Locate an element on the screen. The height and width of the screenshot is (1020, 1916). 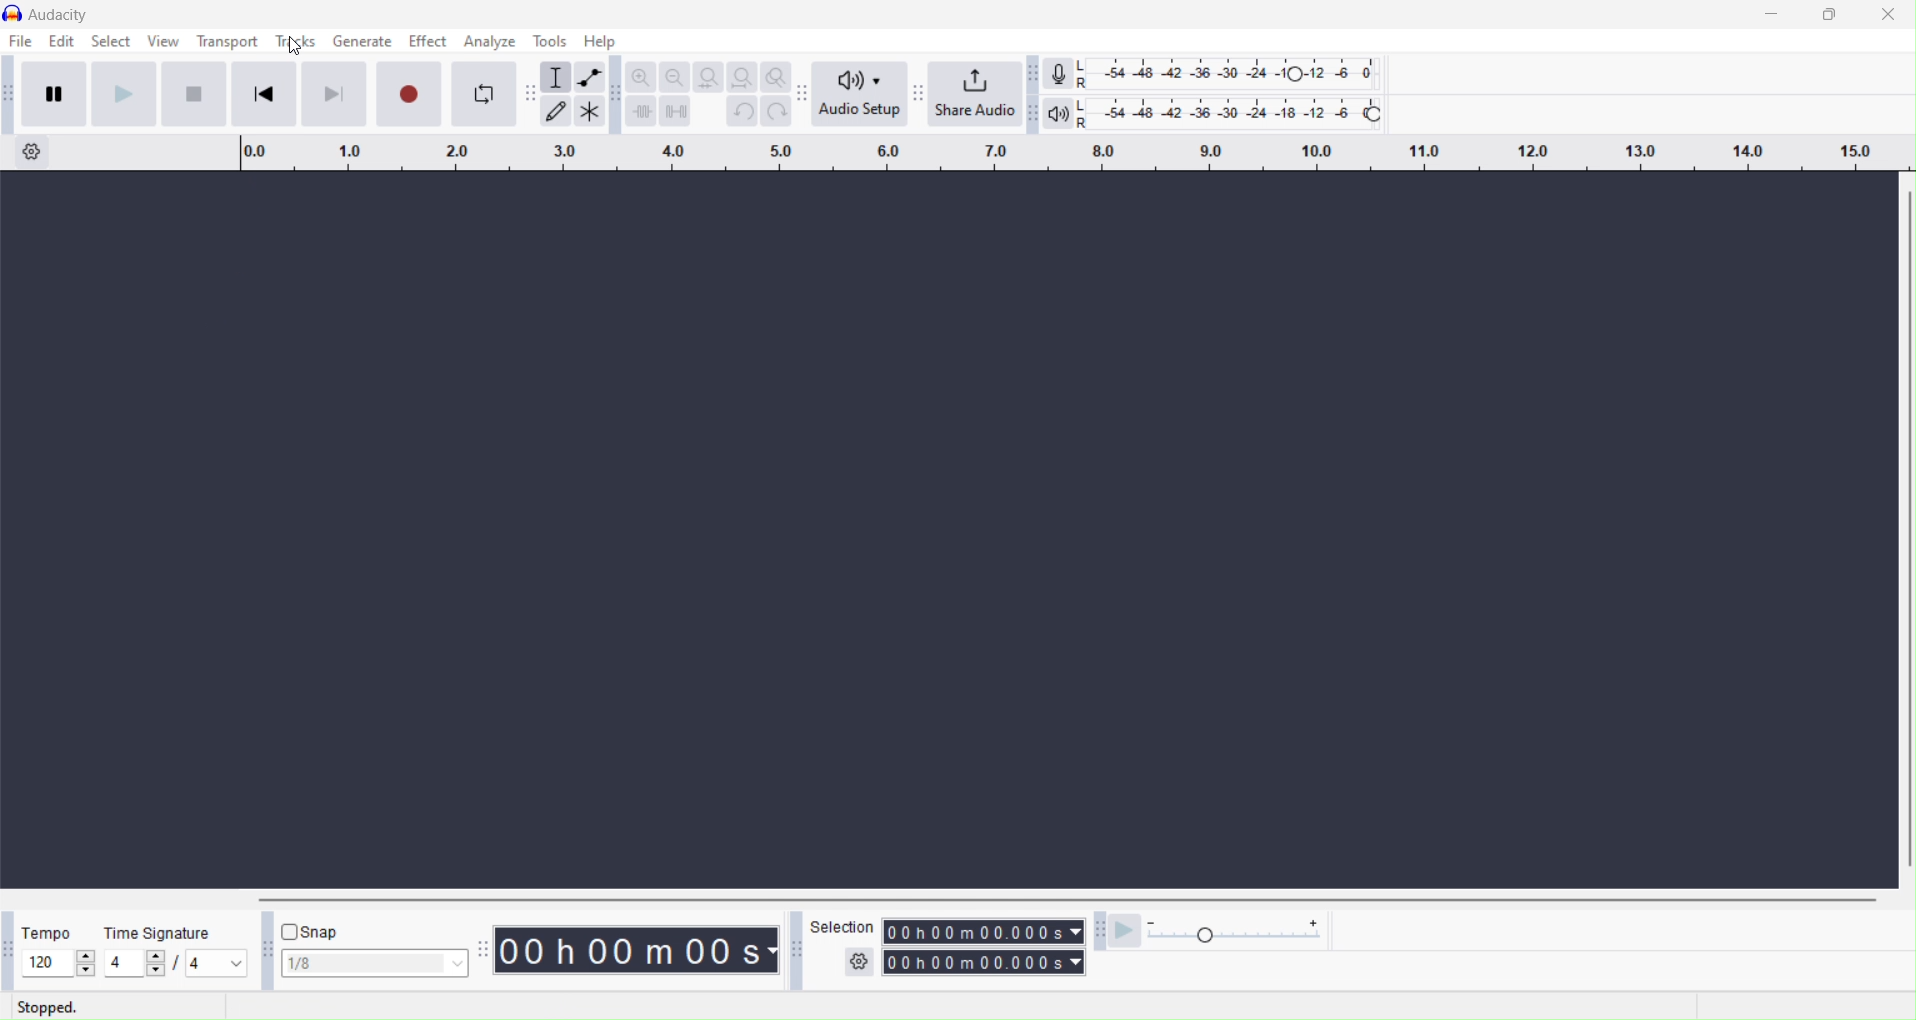
Time signature is located at coordinates (156, 933).